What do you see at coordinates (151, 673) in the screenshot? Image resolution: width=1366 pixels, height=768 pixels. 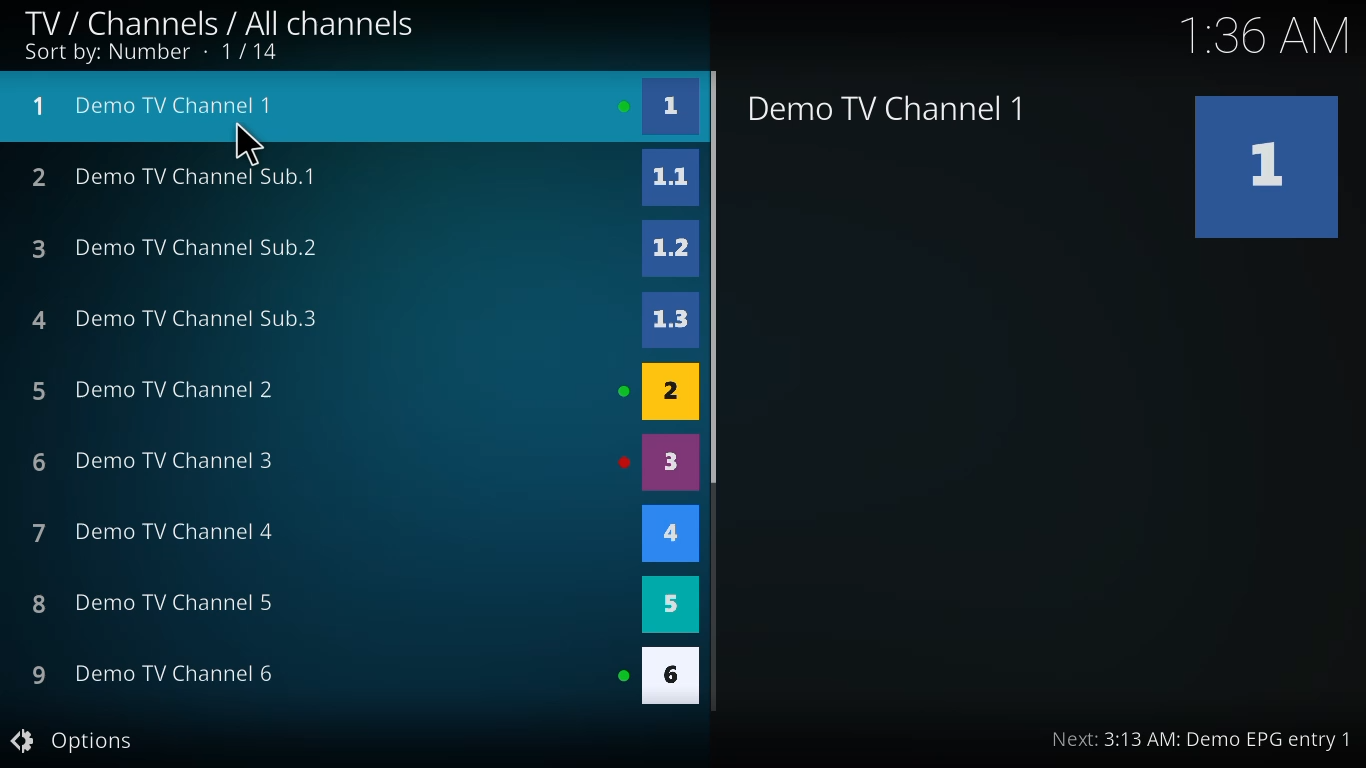 I see `demo channel 6` at bounding box center [151, 673].